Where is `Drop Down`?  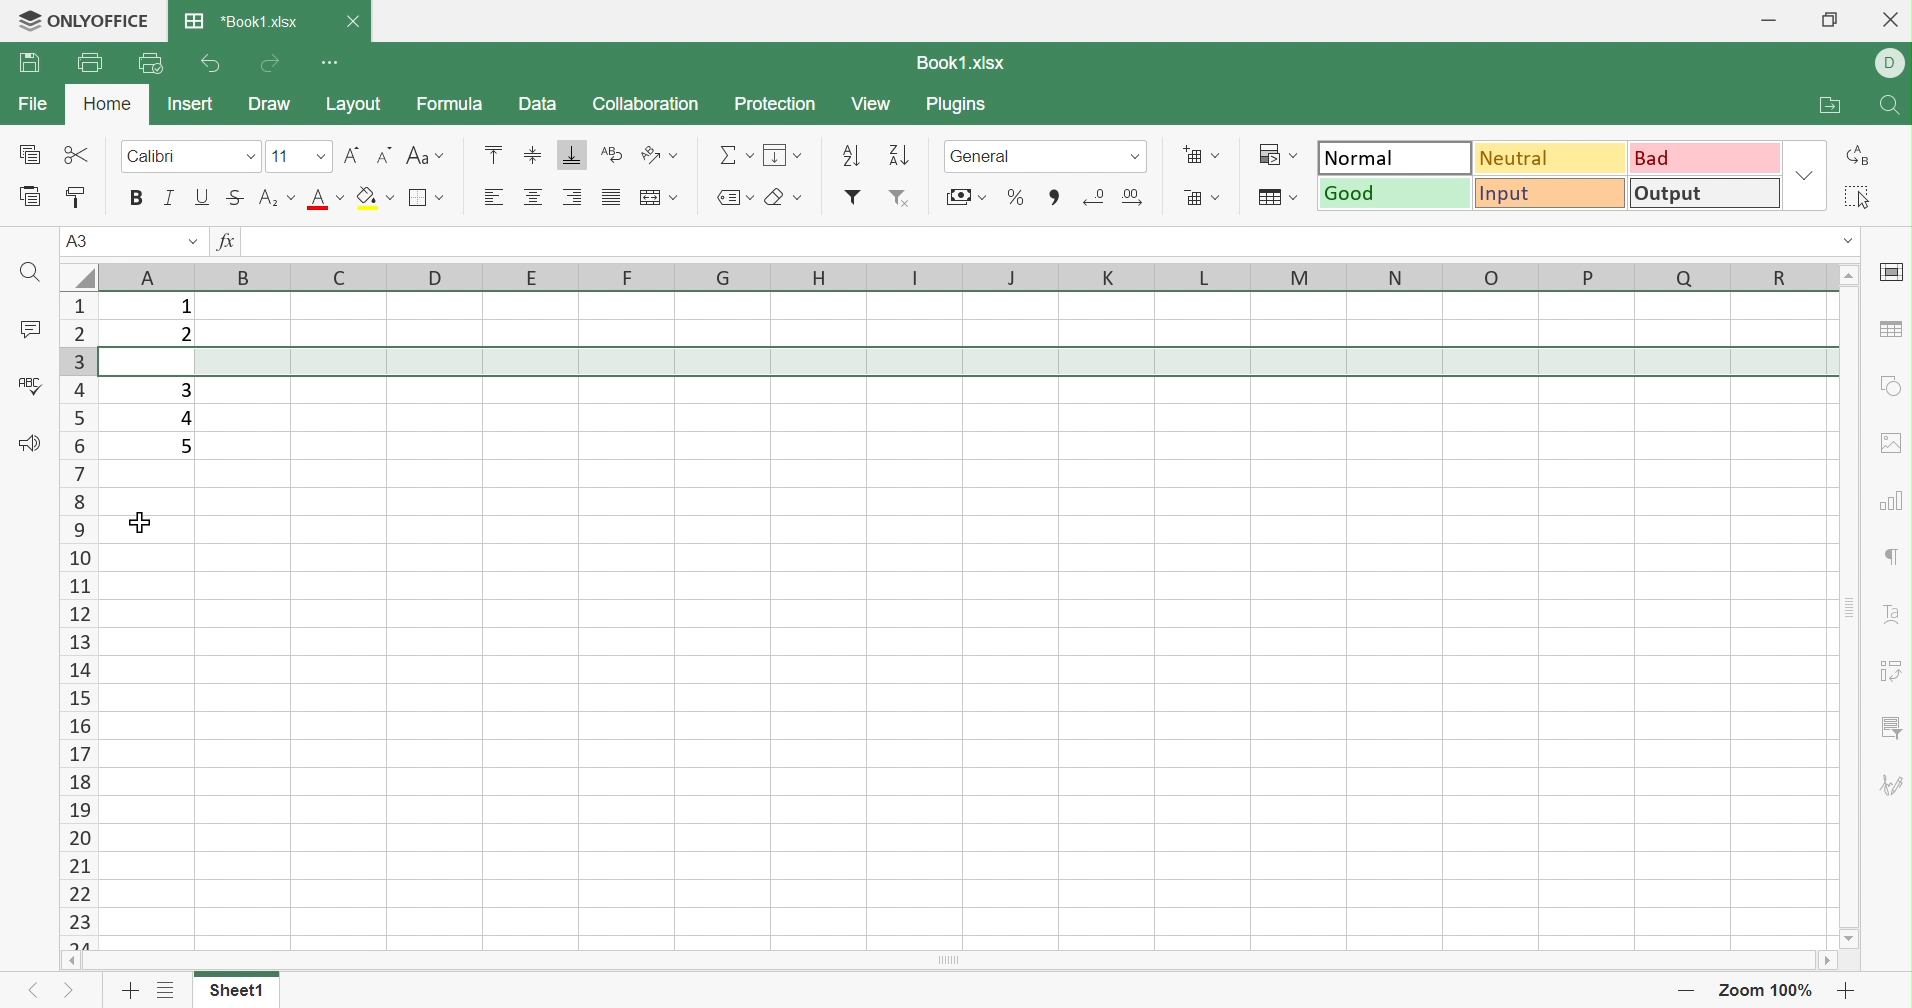 Drop Down is located at coordinates (1137, 154).